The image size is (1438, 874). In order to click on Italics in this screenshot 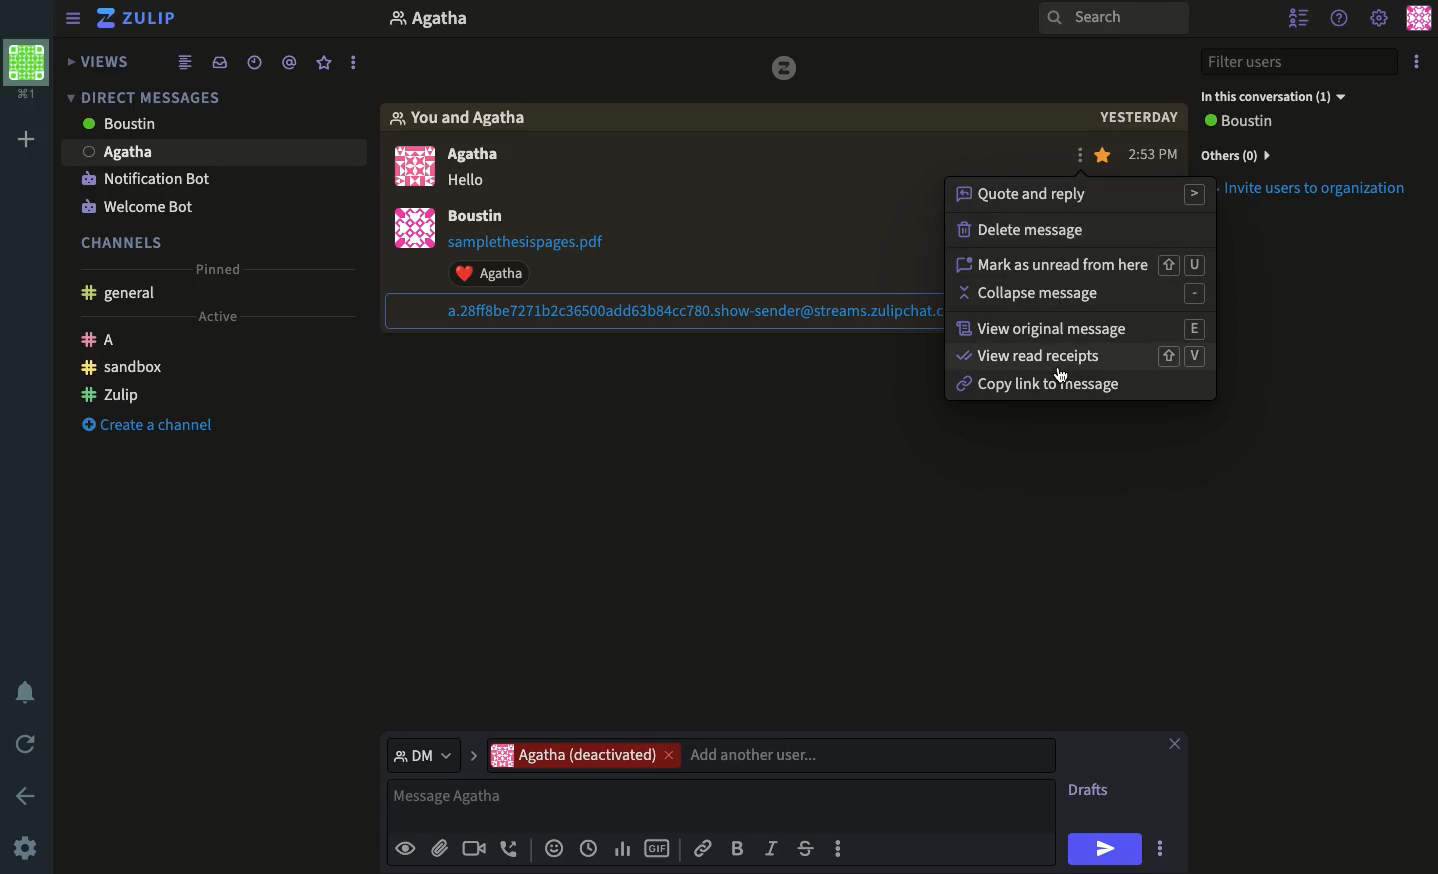, I will do `click(771, 847)`.